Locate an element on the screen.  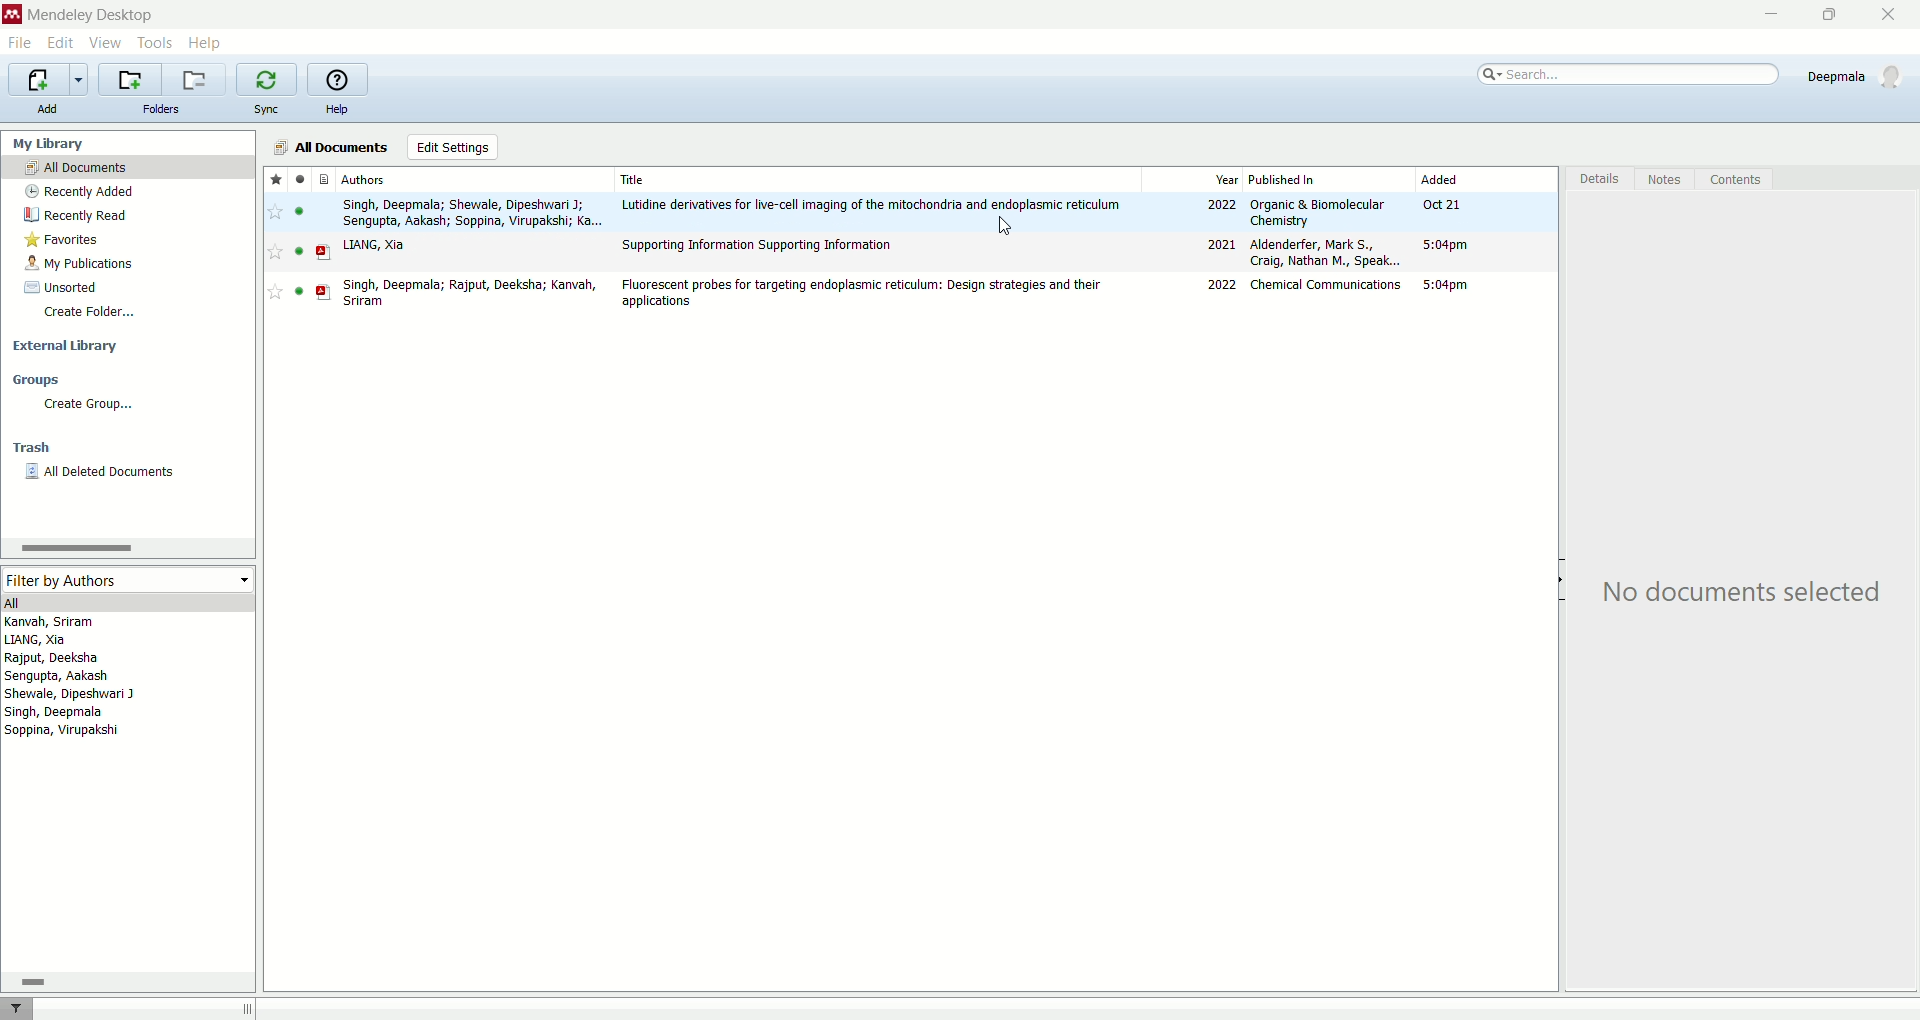
add is located at coordinates (45, 108).